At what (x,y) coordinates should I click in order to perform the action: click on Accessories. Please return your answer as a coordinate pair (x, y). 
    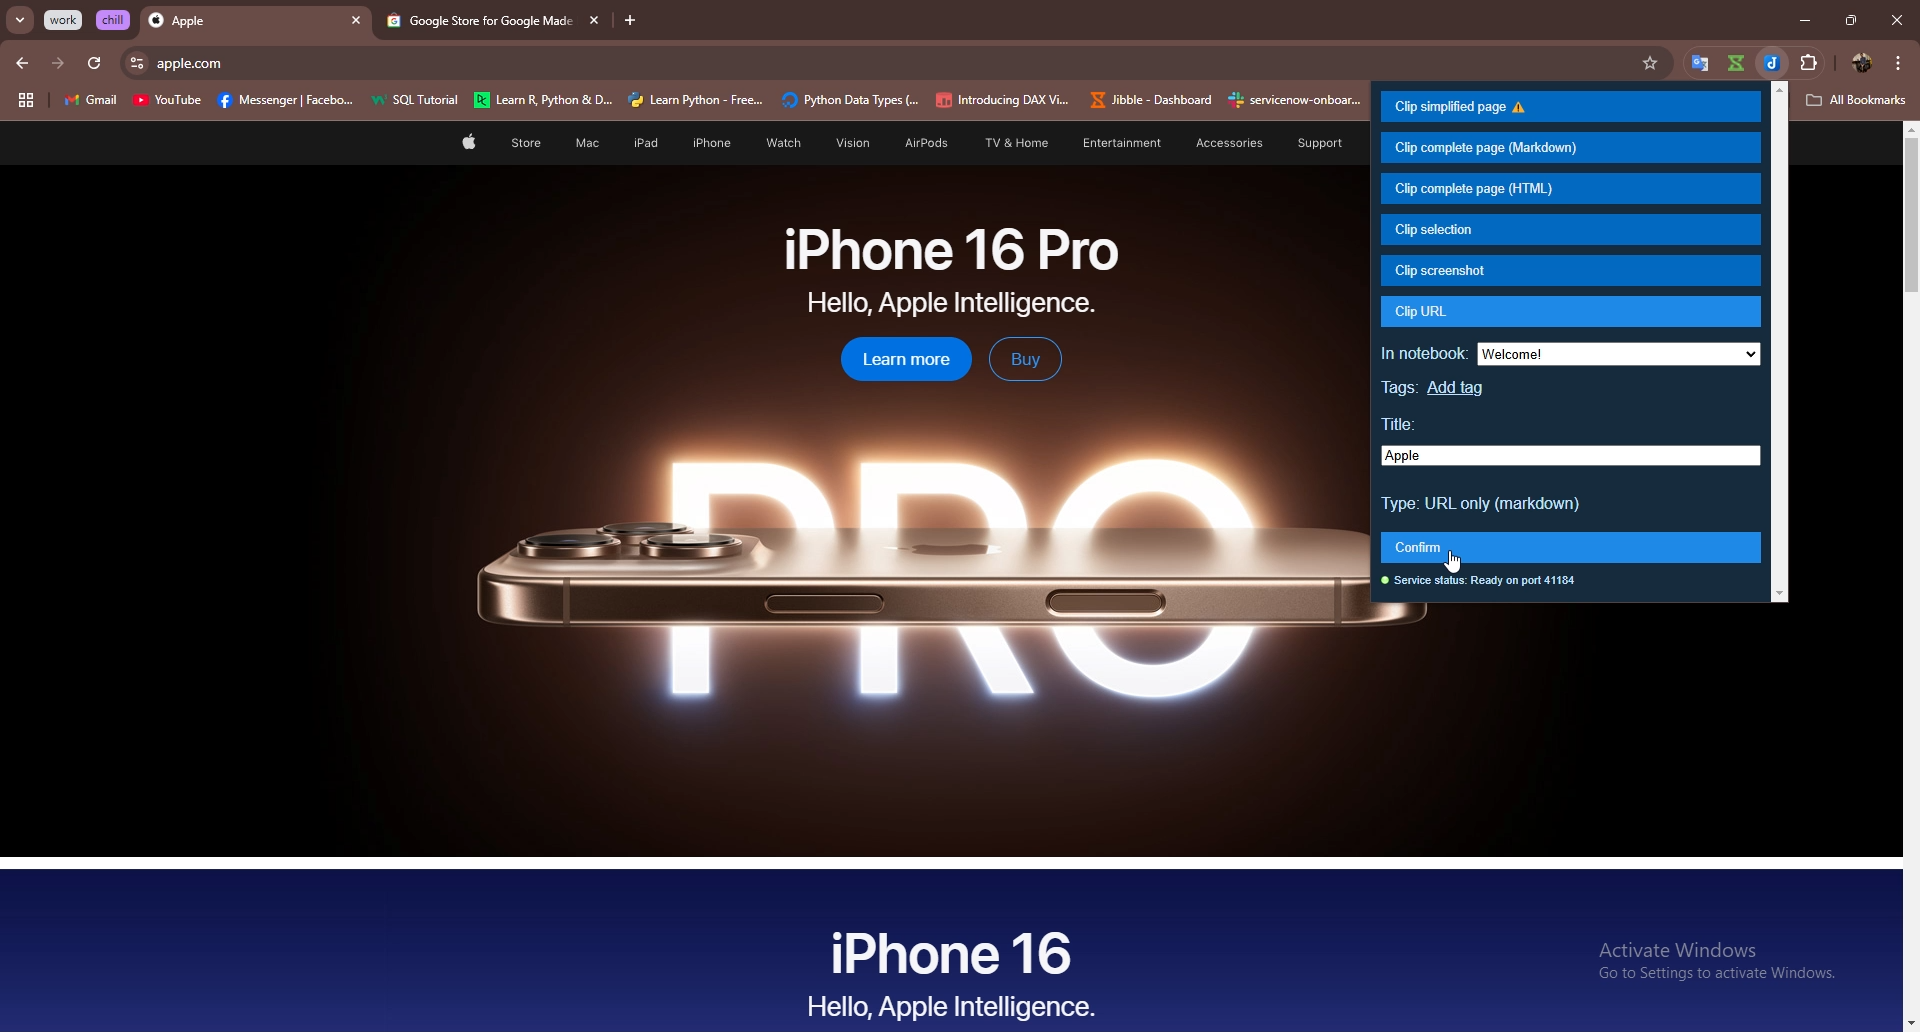
    Looking at the image, I should click on (1217, 143).